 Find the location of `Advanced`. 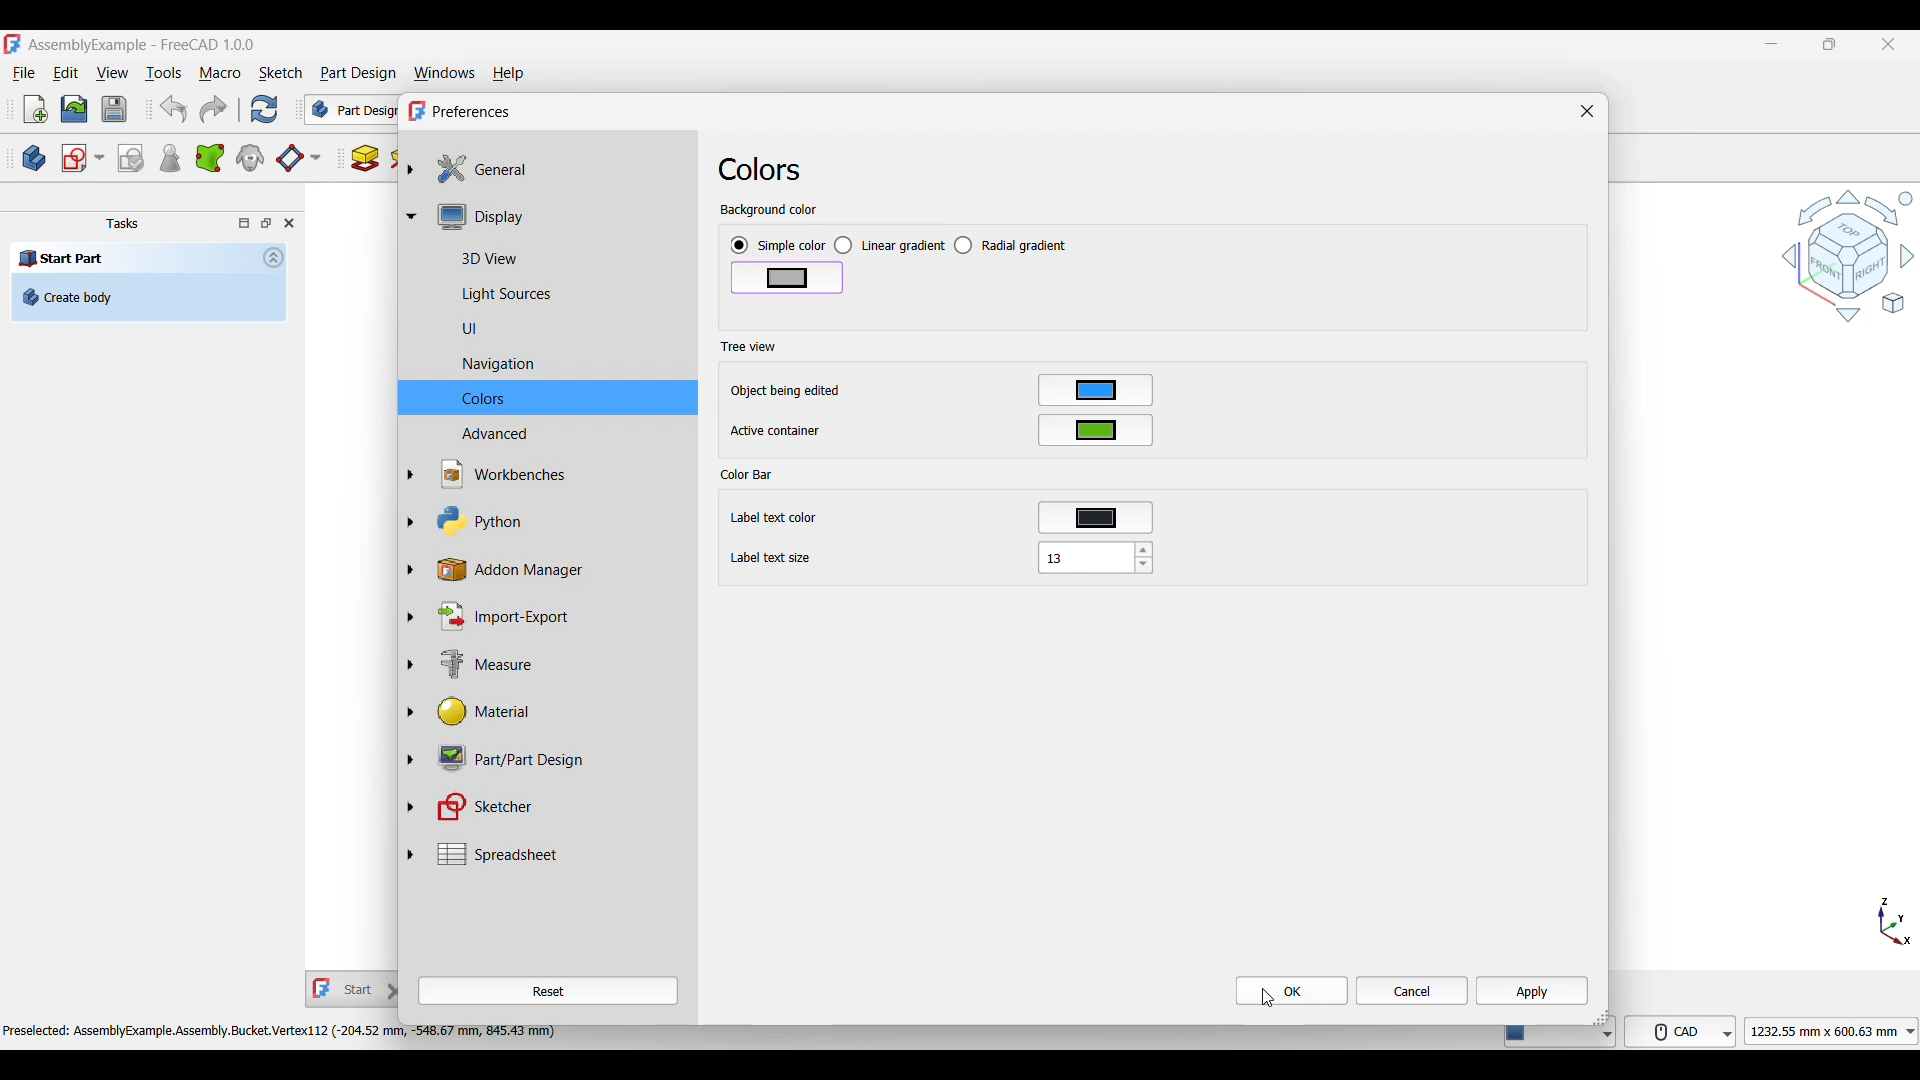

Advanced is located at coordinates (558, 434).